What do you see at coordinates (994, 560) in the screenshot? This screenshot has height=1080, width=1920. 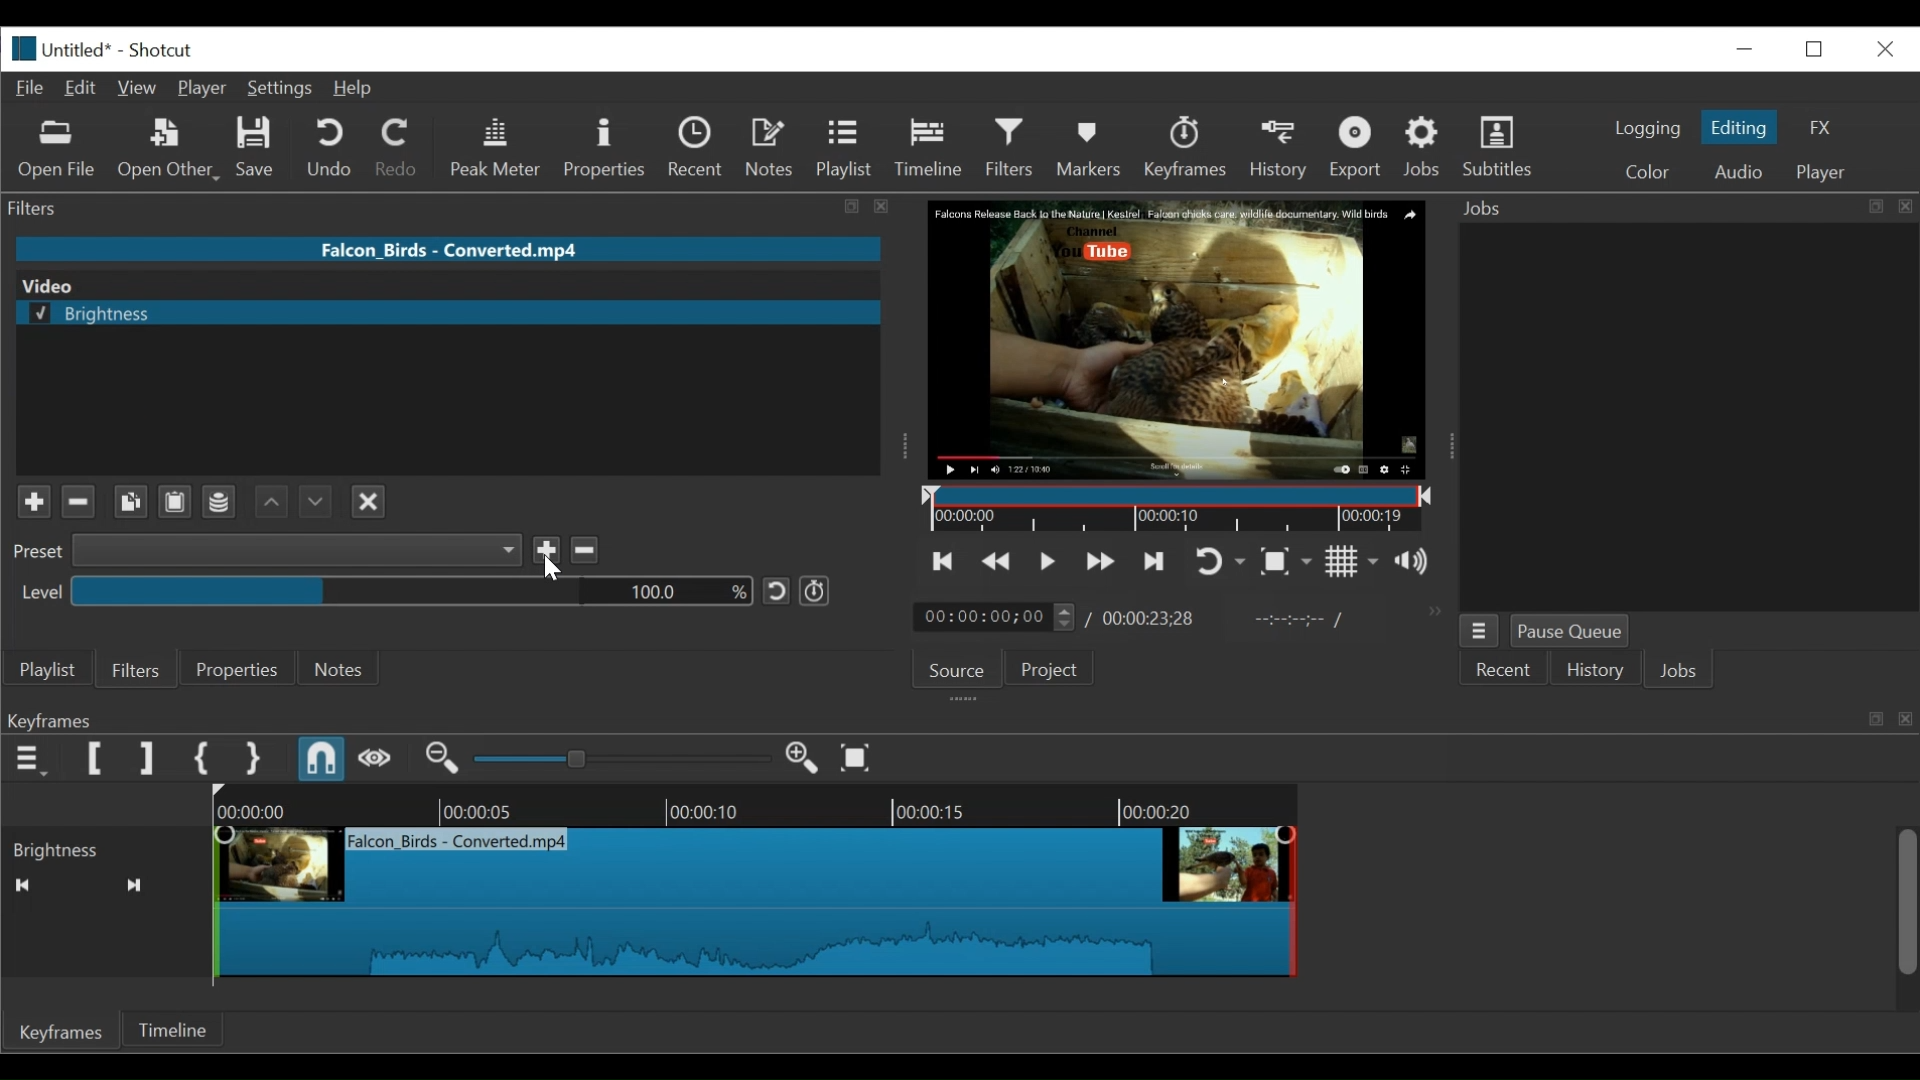 I see `Play backward quickly` at bounding box center [994, 560].